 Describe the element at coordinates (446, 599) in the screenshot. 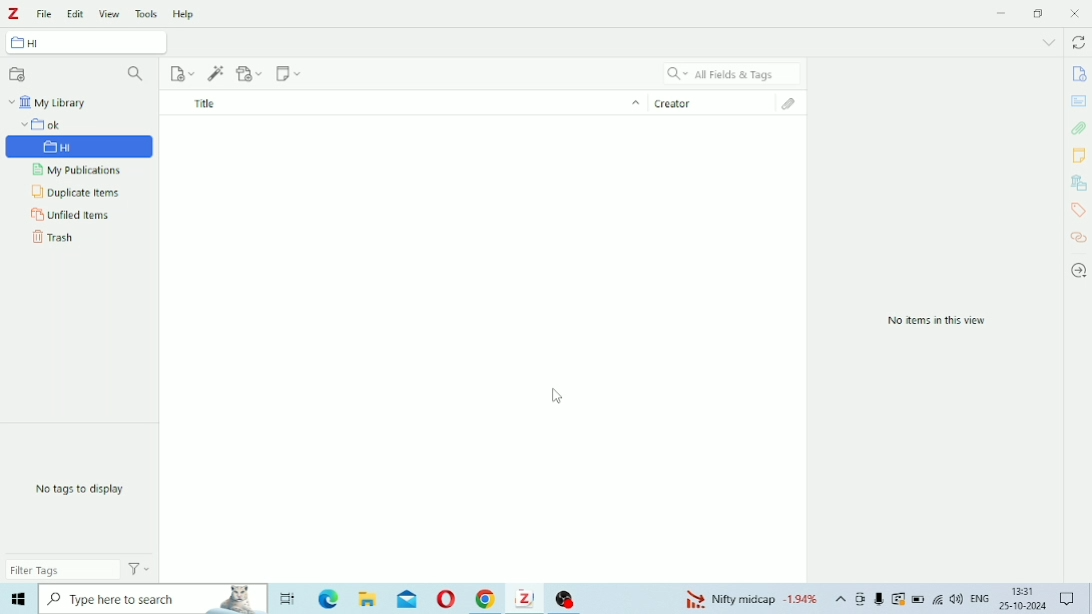

I see `Opera Mini` at that location.